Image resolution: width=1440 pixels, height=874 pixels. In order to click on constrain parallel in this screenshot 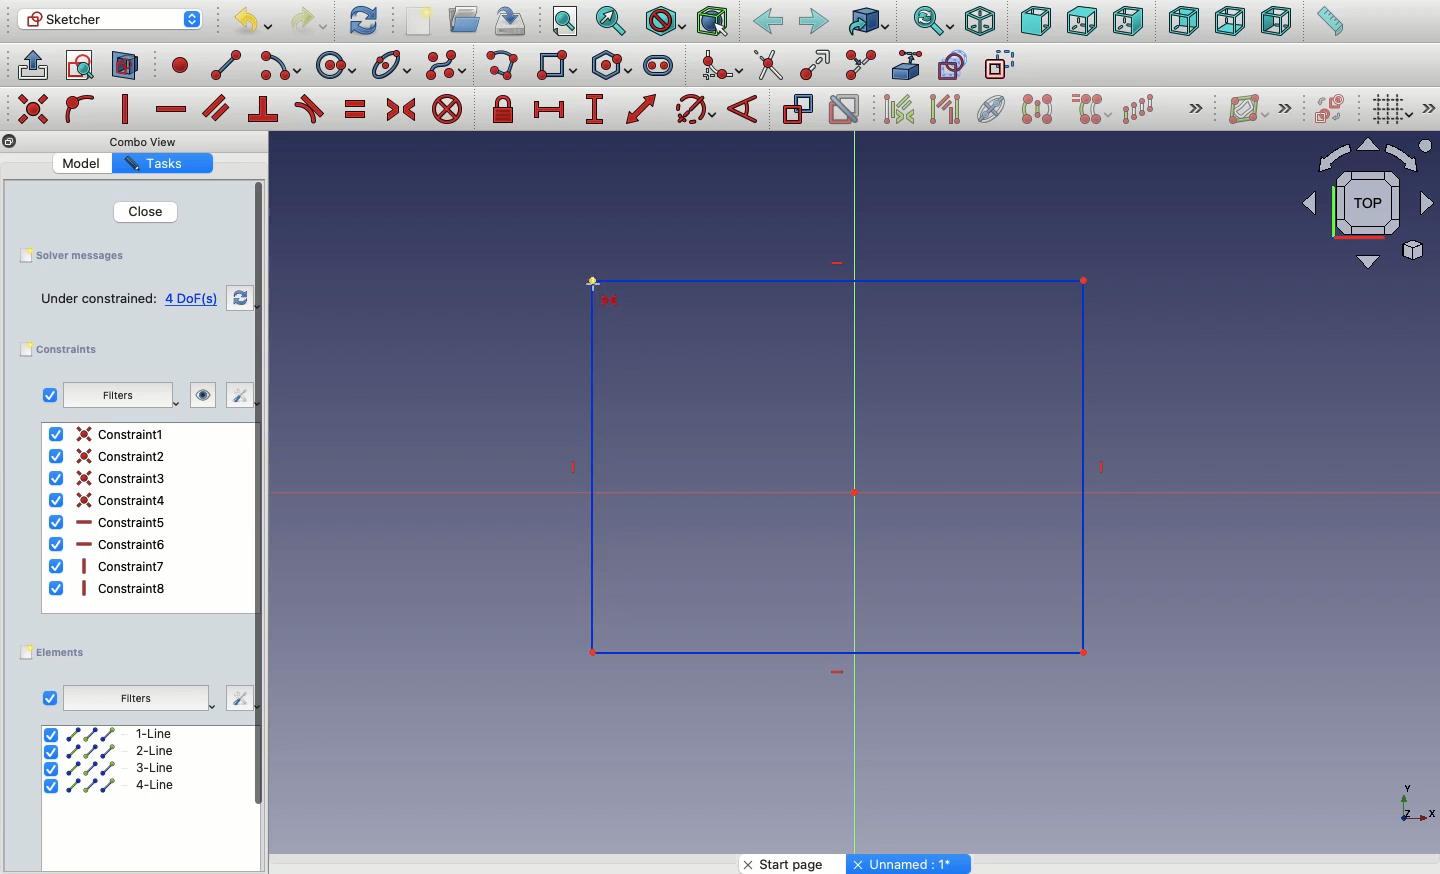, I will do `click(217, 108)`.